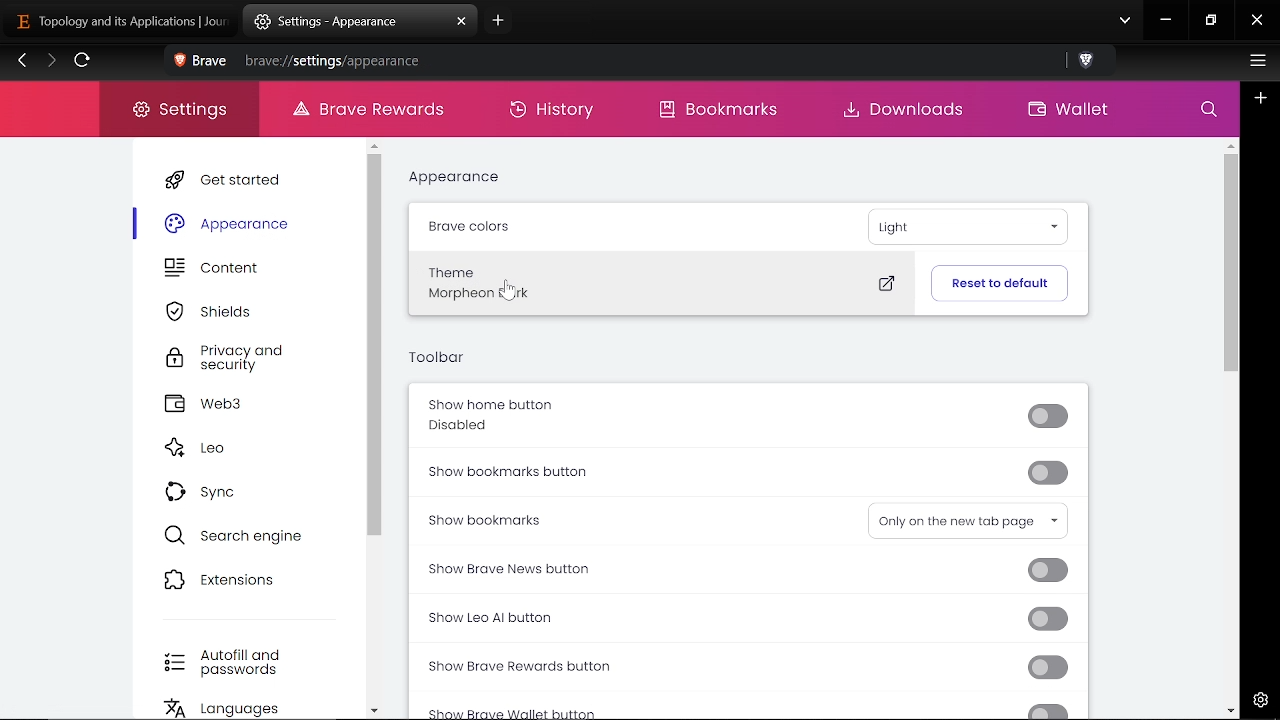 This screenshot has width=1280, height=720. I want to click on Wallet, so click(1066, 111).